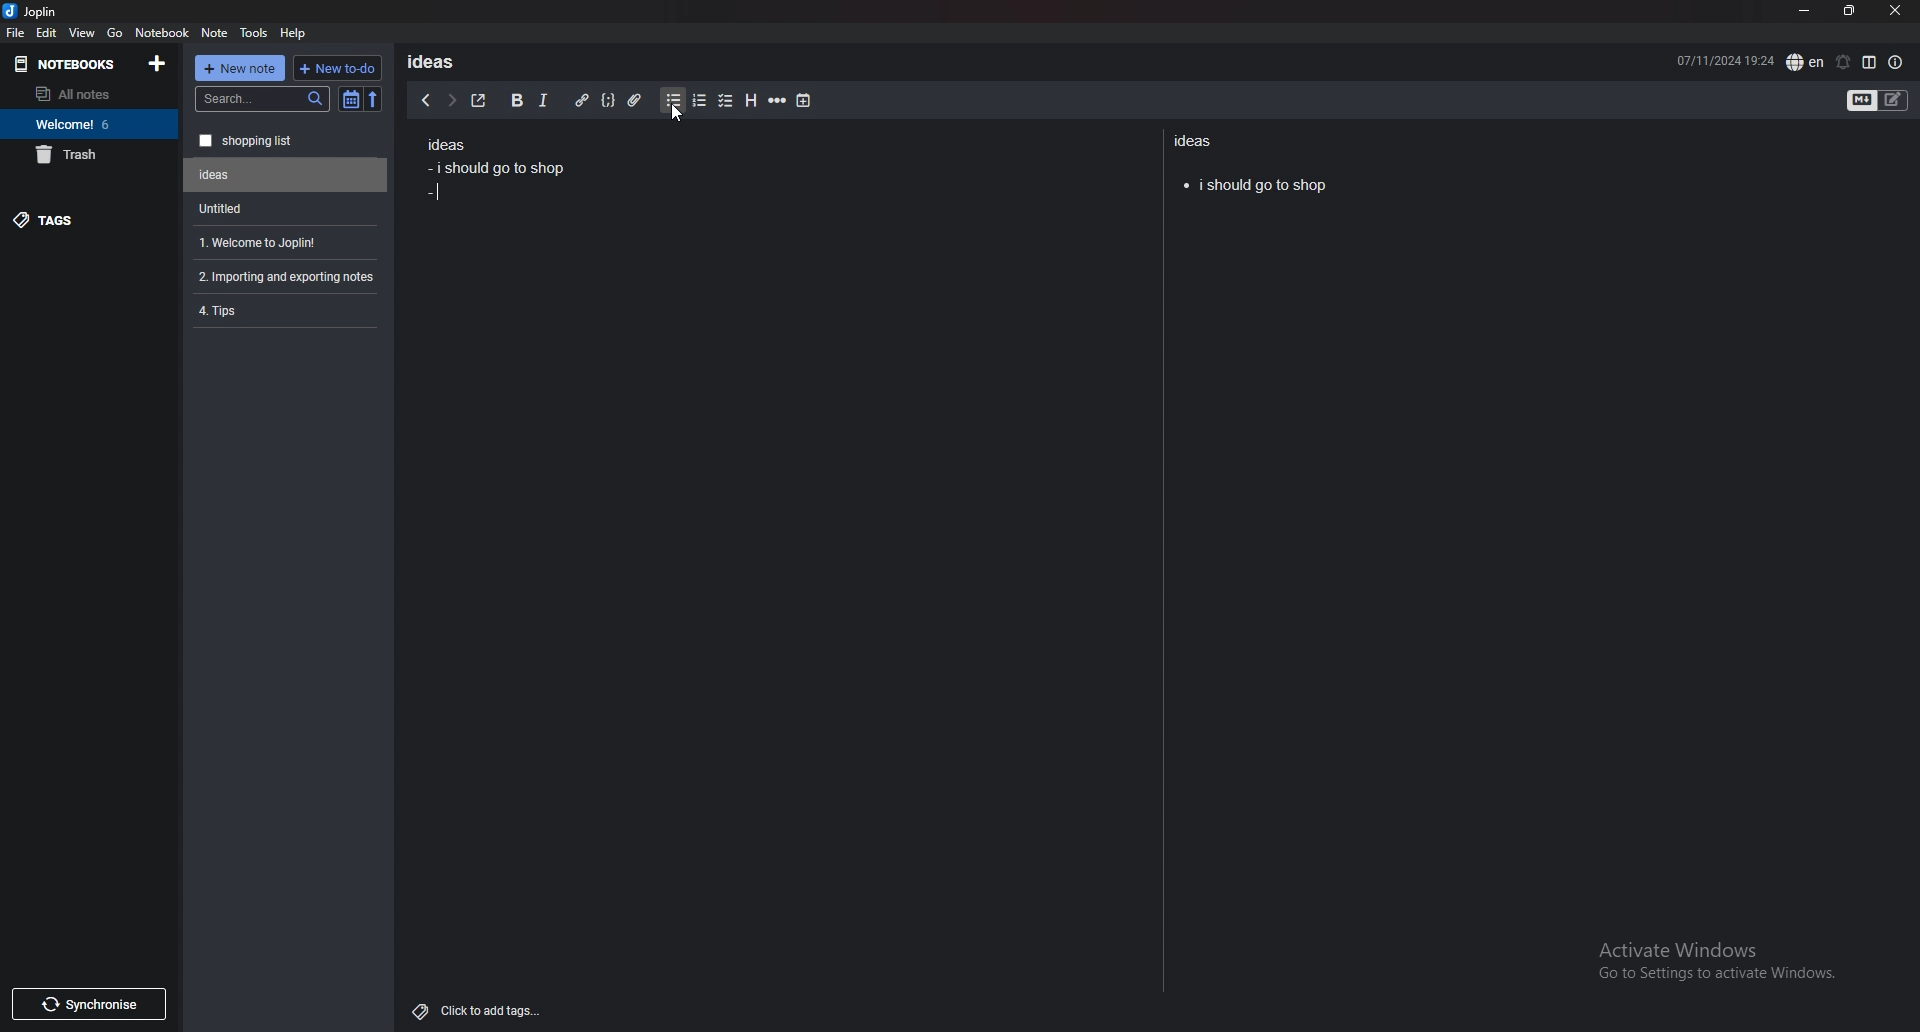 The height and width of the screenshot is (1032, 1920). What do you see at coordinates (289, 277) in the screenshot?
I see `Importing and exporting notes` at bounding box center [289, 277].